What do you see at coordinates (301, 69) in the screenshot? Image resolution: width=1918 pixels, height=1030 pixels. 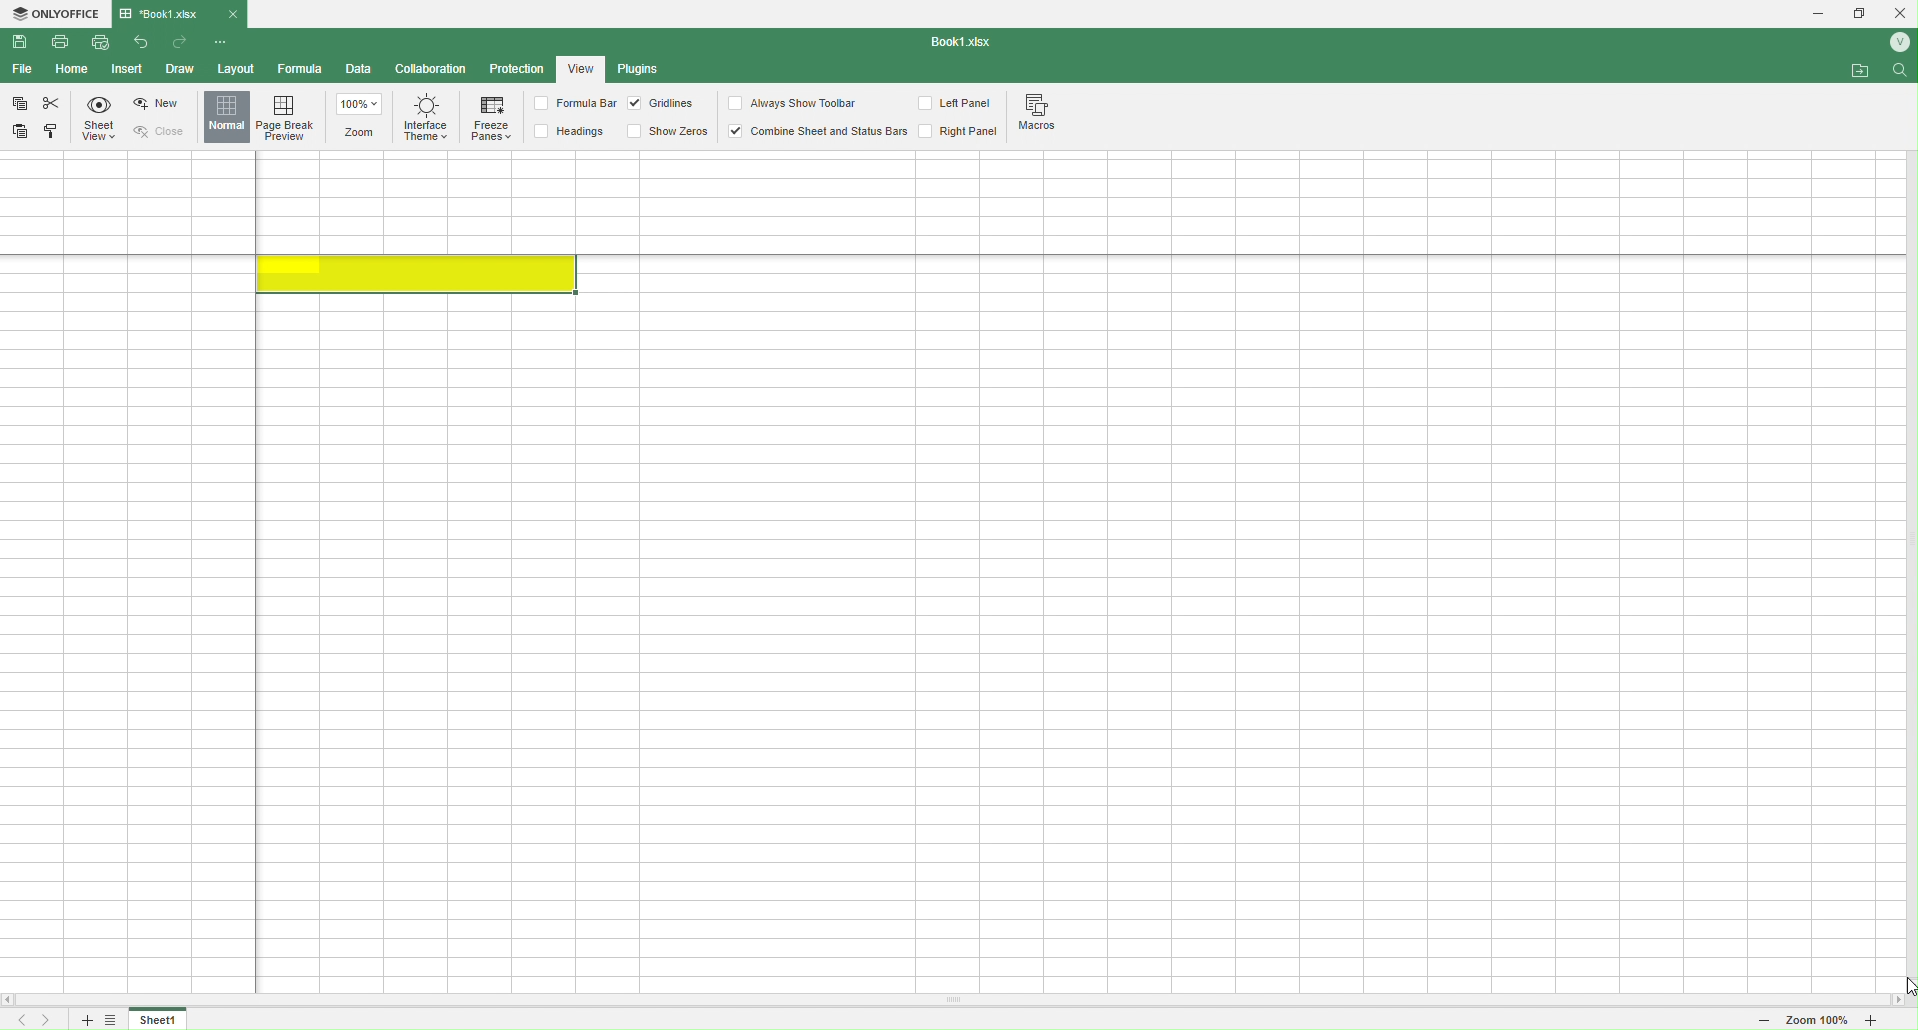 I see `Formula` at bounding box center [301, 69].